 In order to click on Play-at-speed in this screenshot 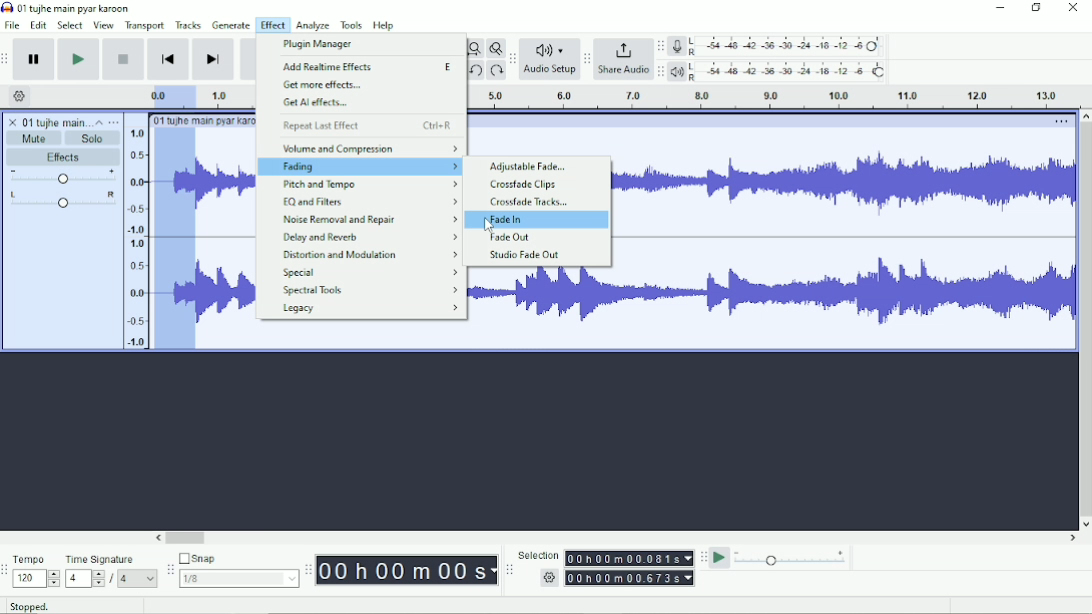, I will do `click(721, 558)`.